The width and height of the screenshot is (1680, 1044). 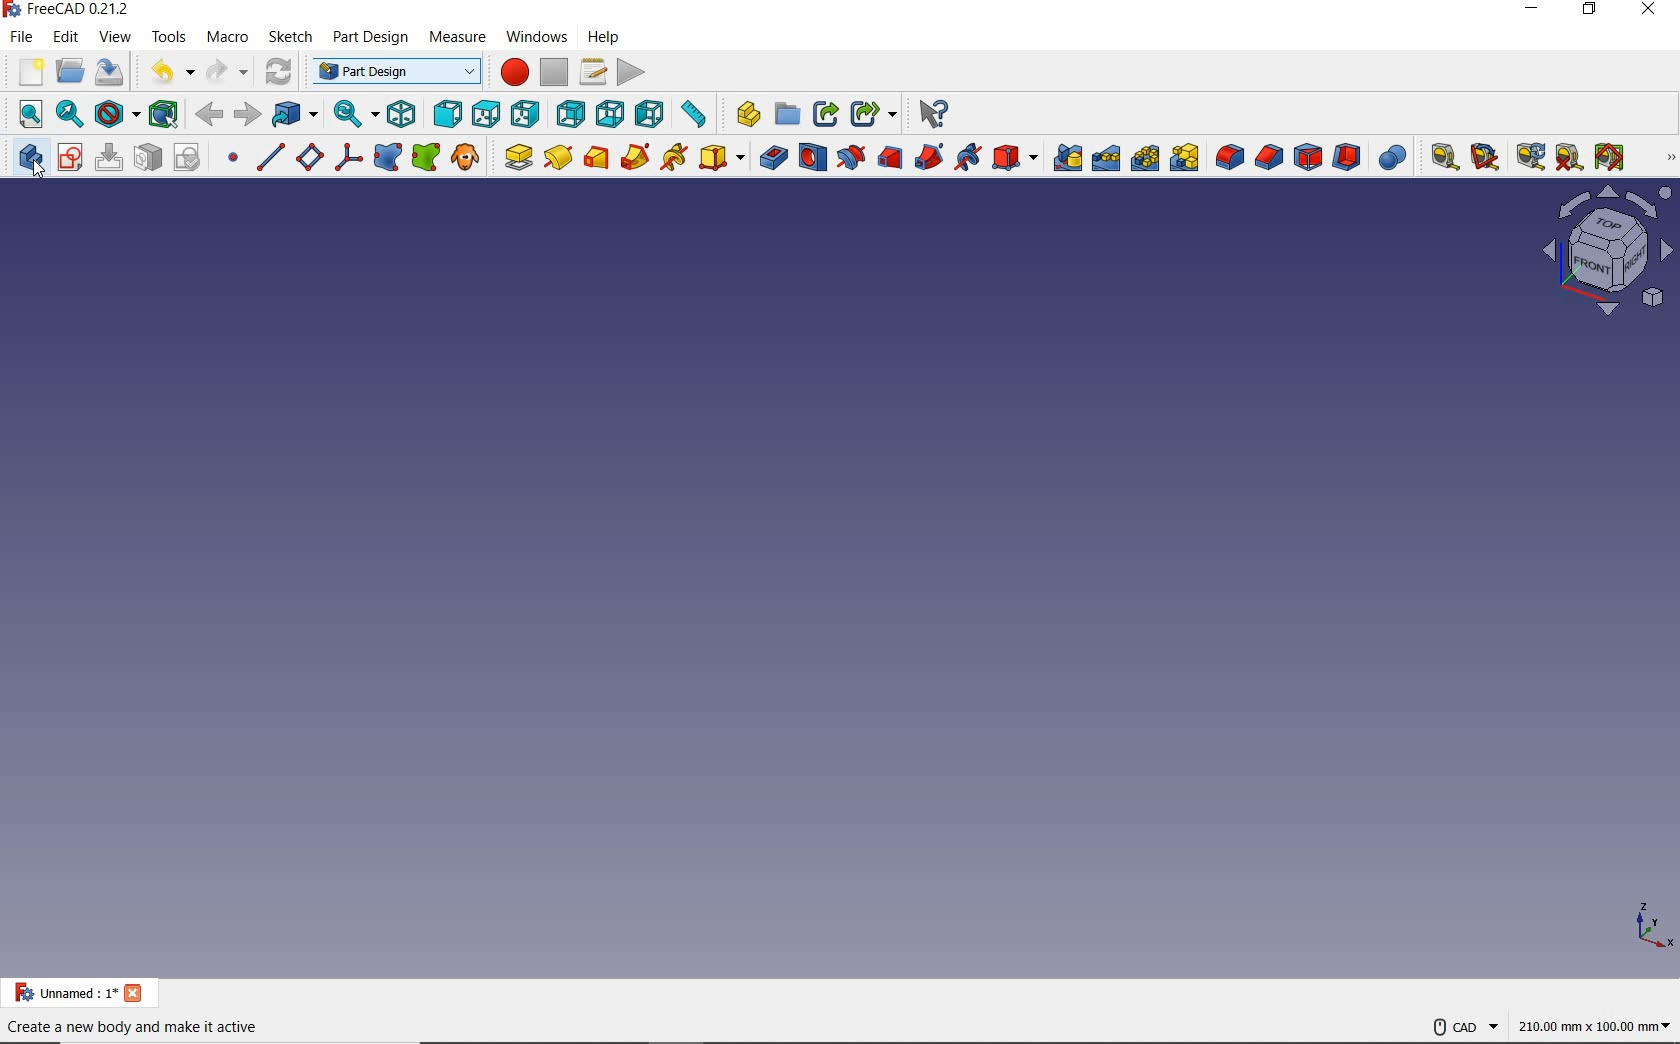 I want to click on undo, so click(x=168, y=68).